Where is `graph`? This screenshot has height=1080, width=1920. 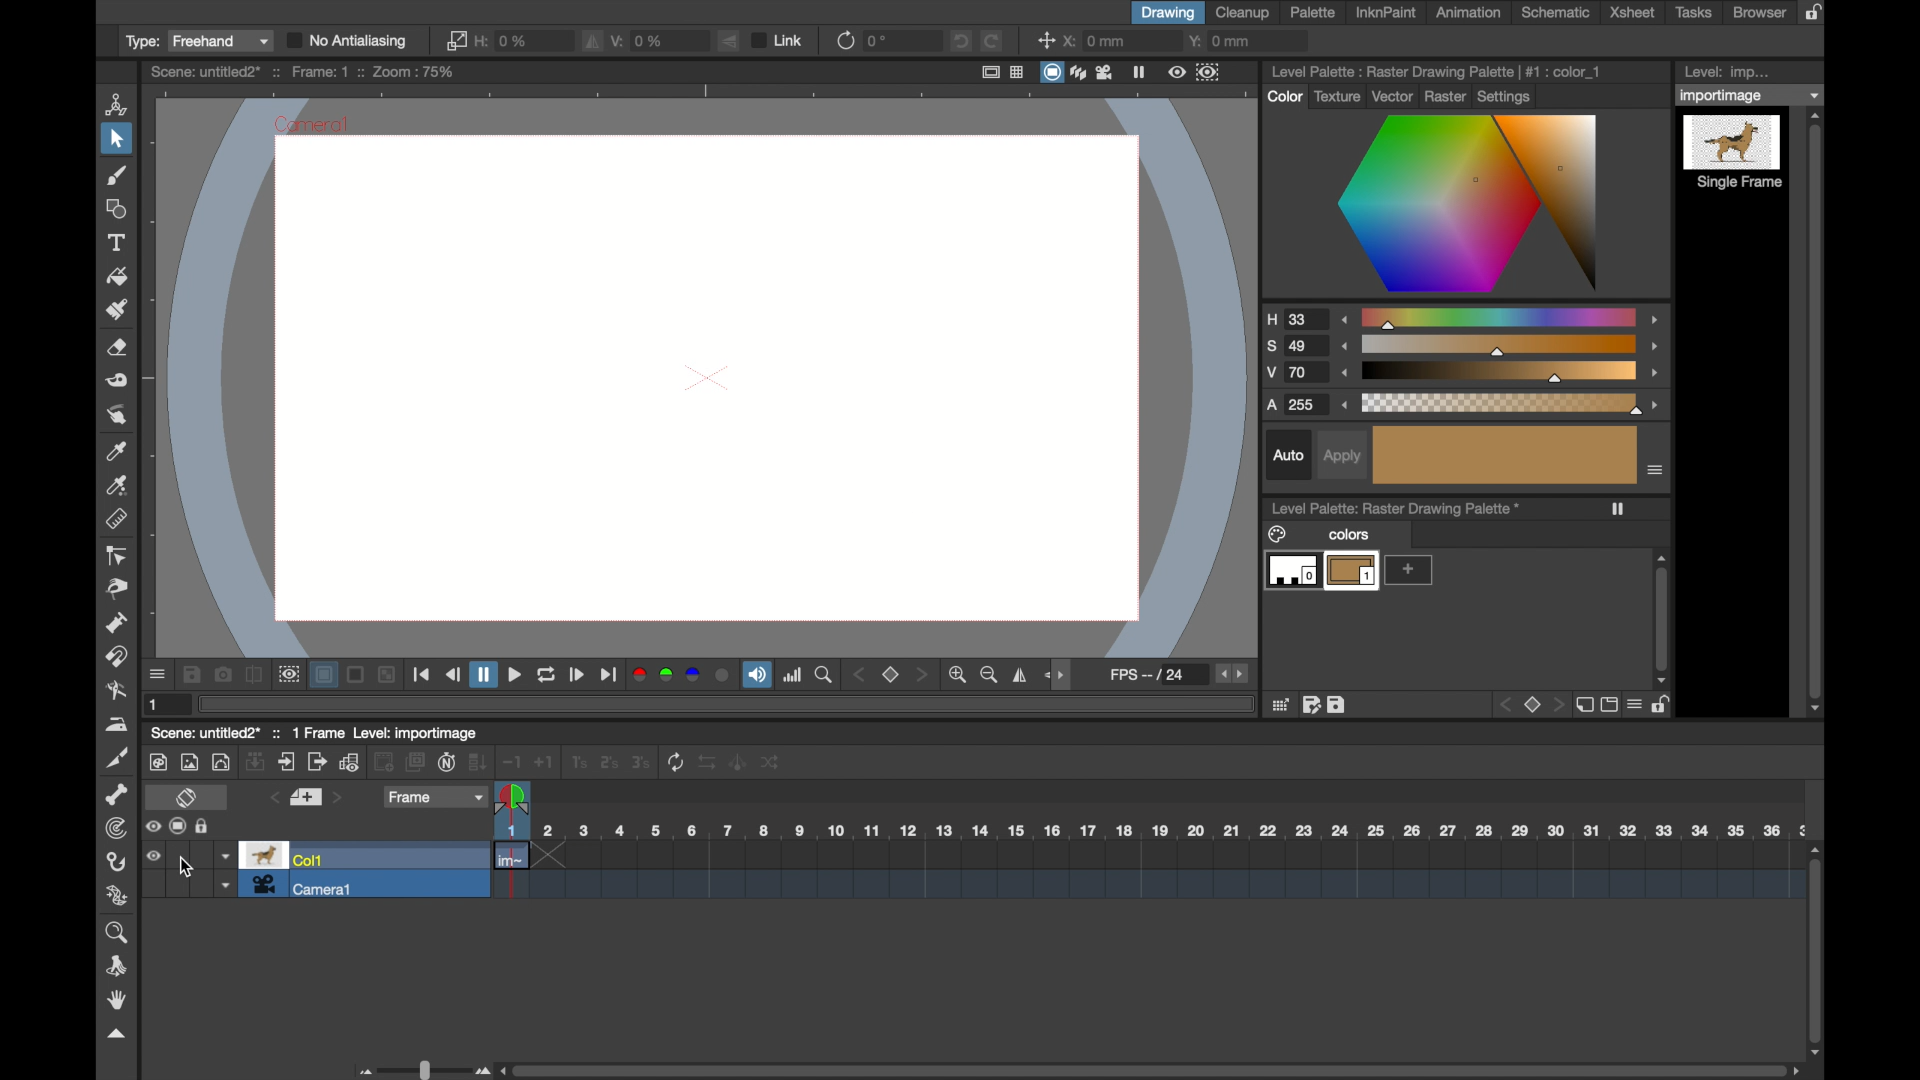 graph is located at coordinates (350, 762).